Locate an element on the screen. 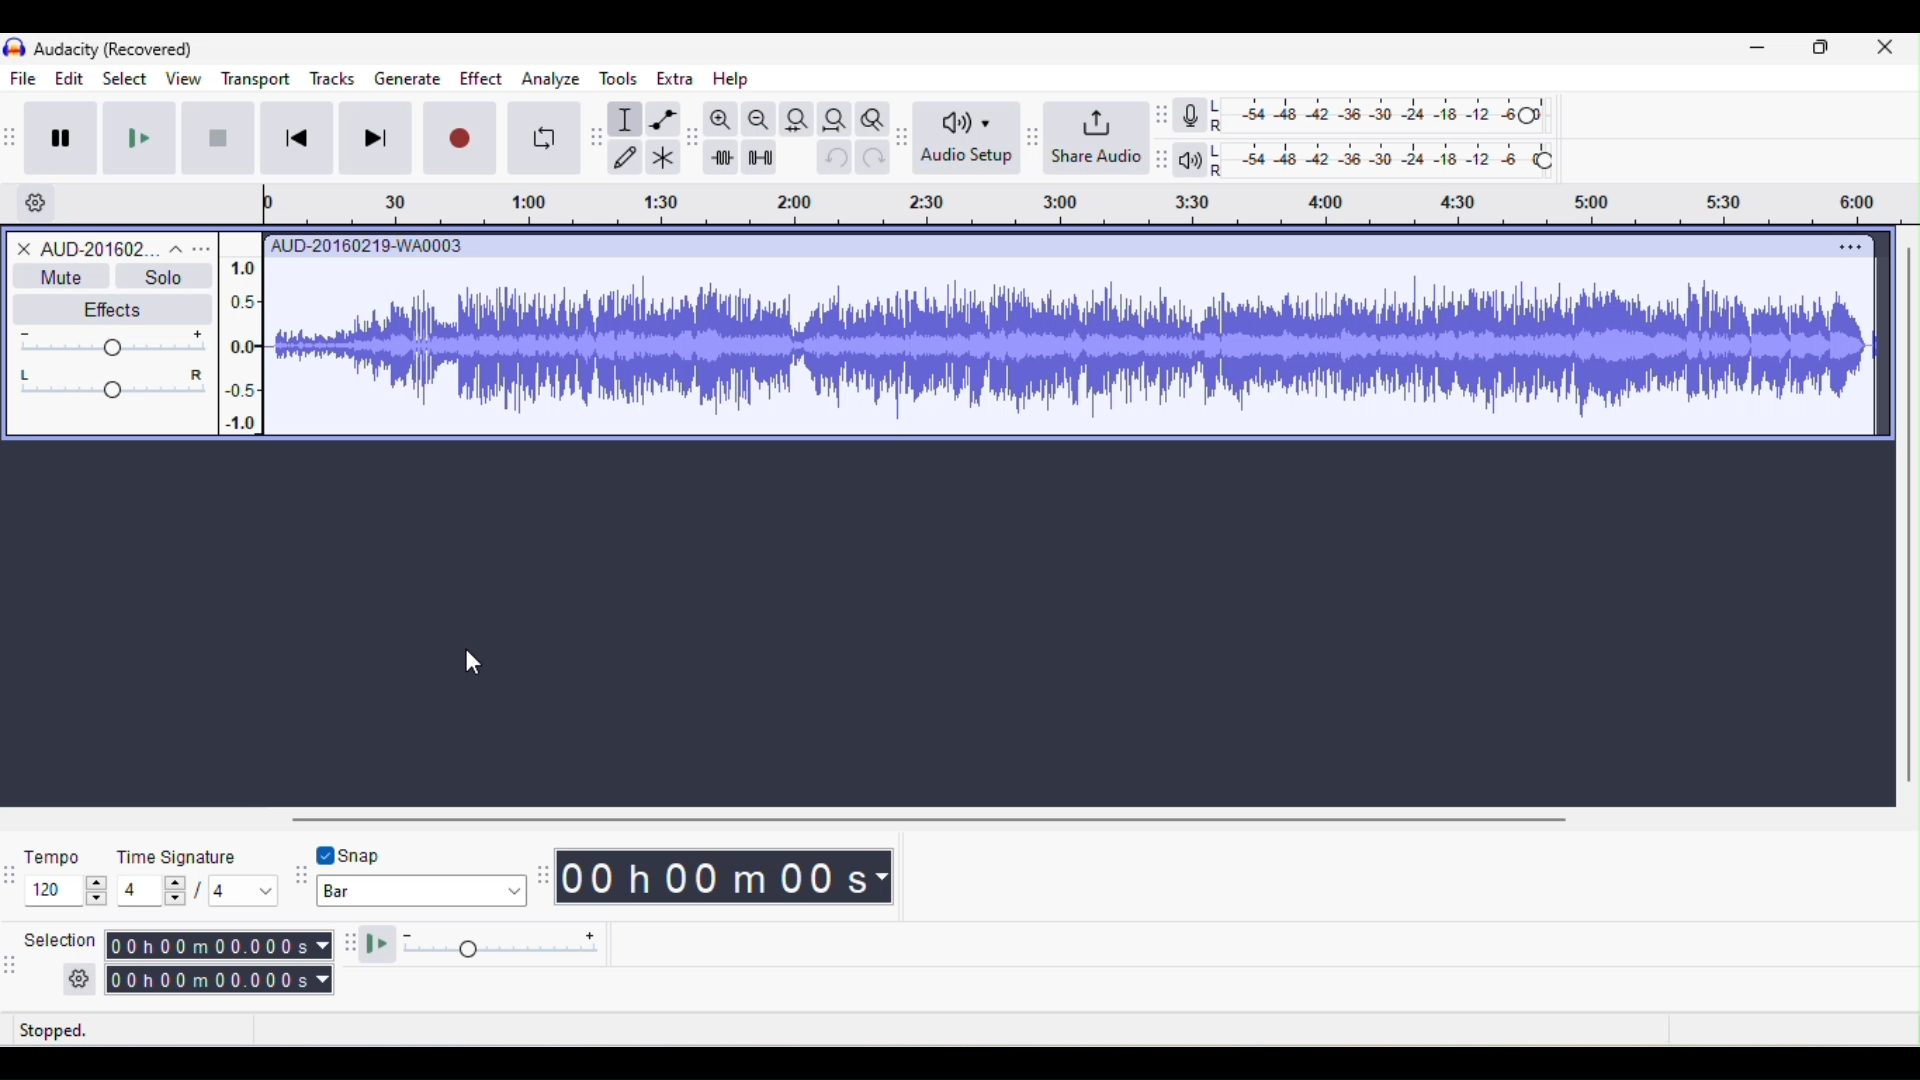 This screenshot has width=1920, height=1080. audacity selection toolbar is located at coordinates (12, 962).